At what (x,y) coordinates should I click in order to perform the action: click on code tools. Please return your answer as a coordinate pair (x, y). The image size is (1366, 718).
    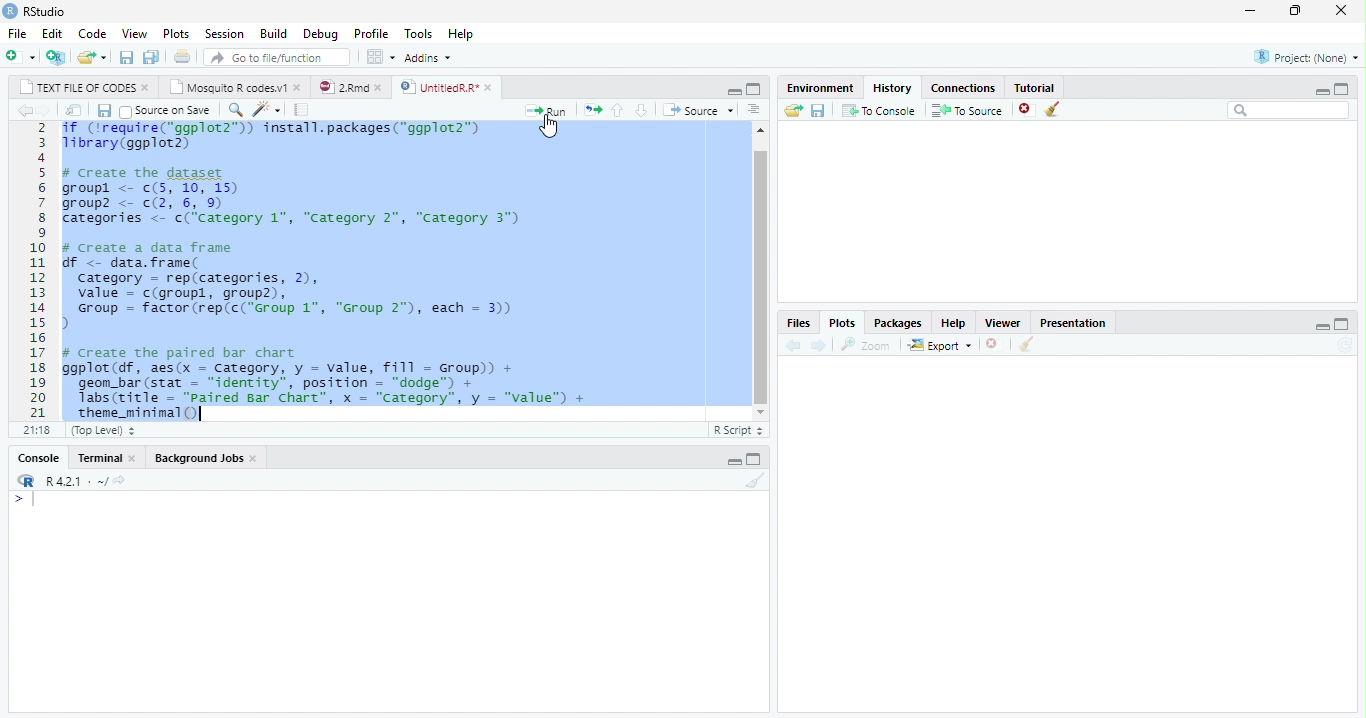
    Looking at the image, I should click on (266, 110).